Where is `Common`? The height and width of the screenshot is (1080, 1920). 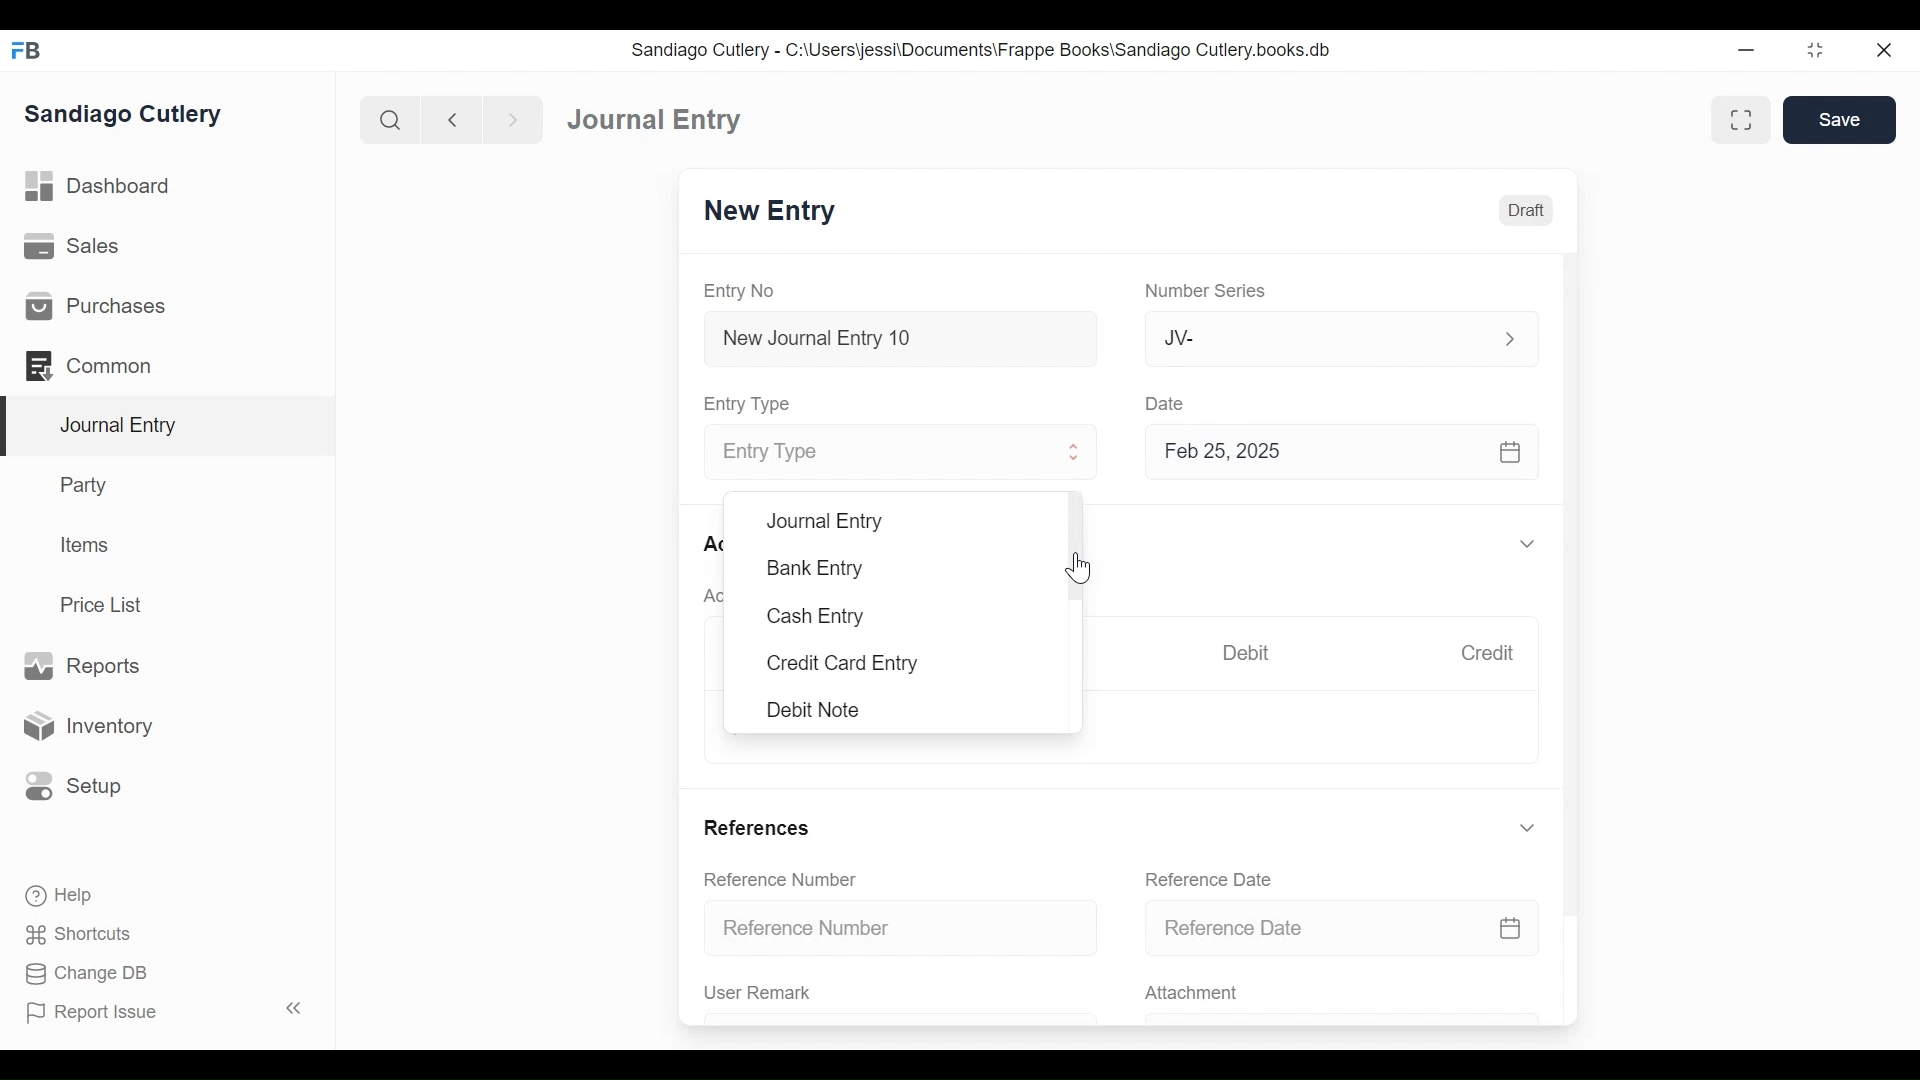
Common is located at coordinates (90, 364).